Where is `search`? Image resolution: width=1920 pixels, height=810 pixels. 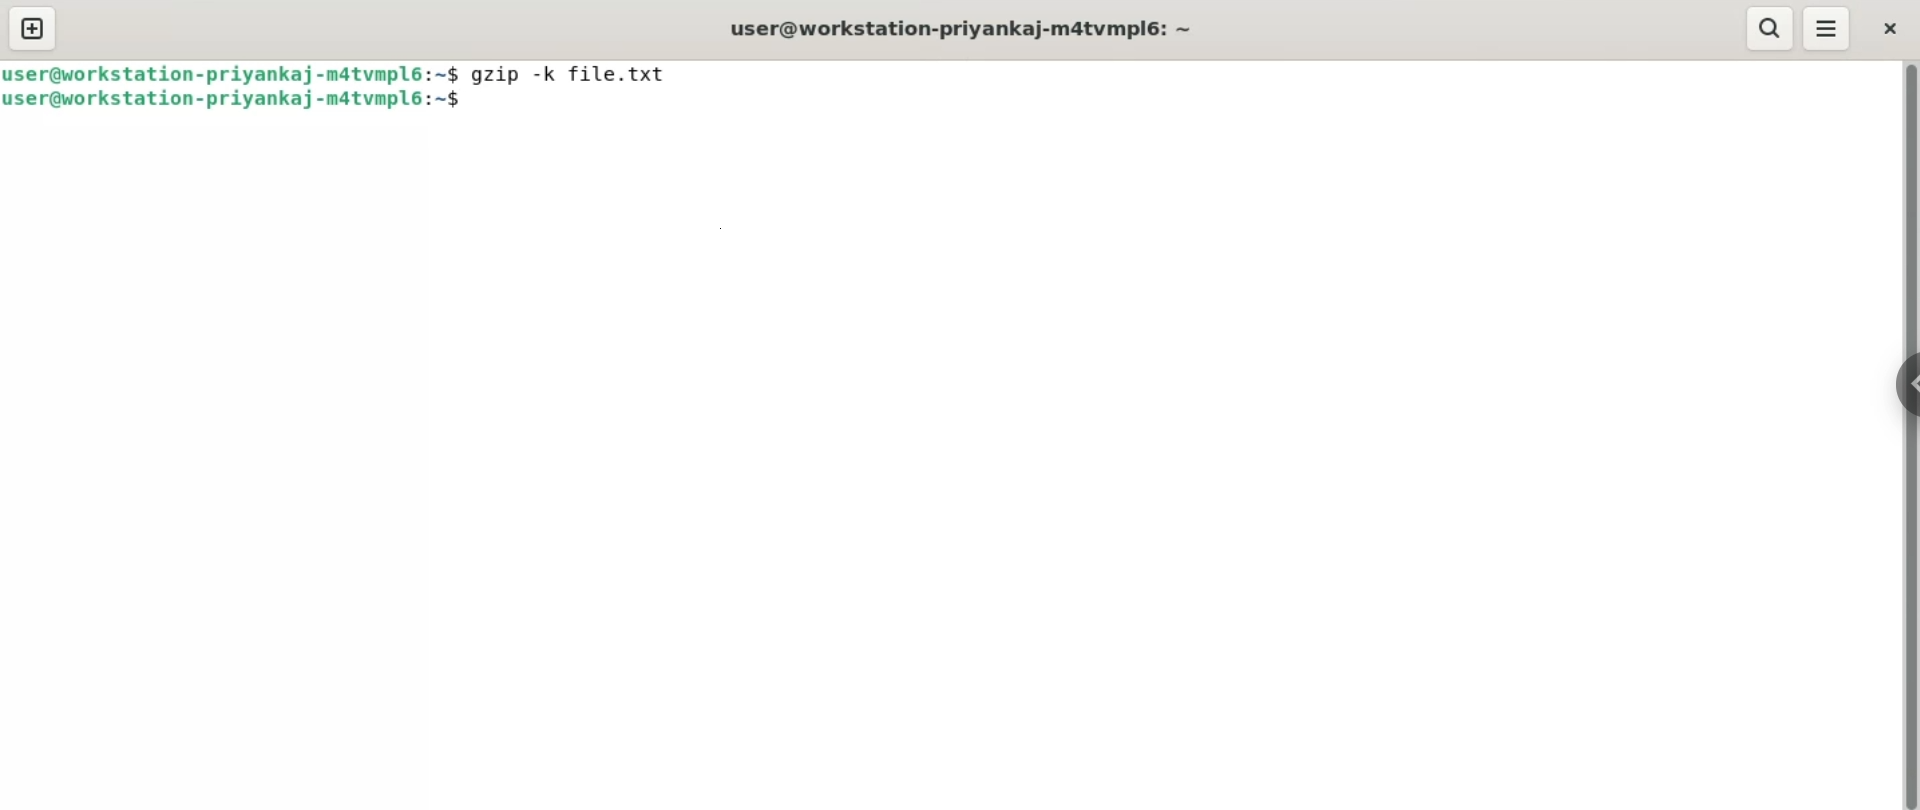 search is located at coordinates (1768, 27).